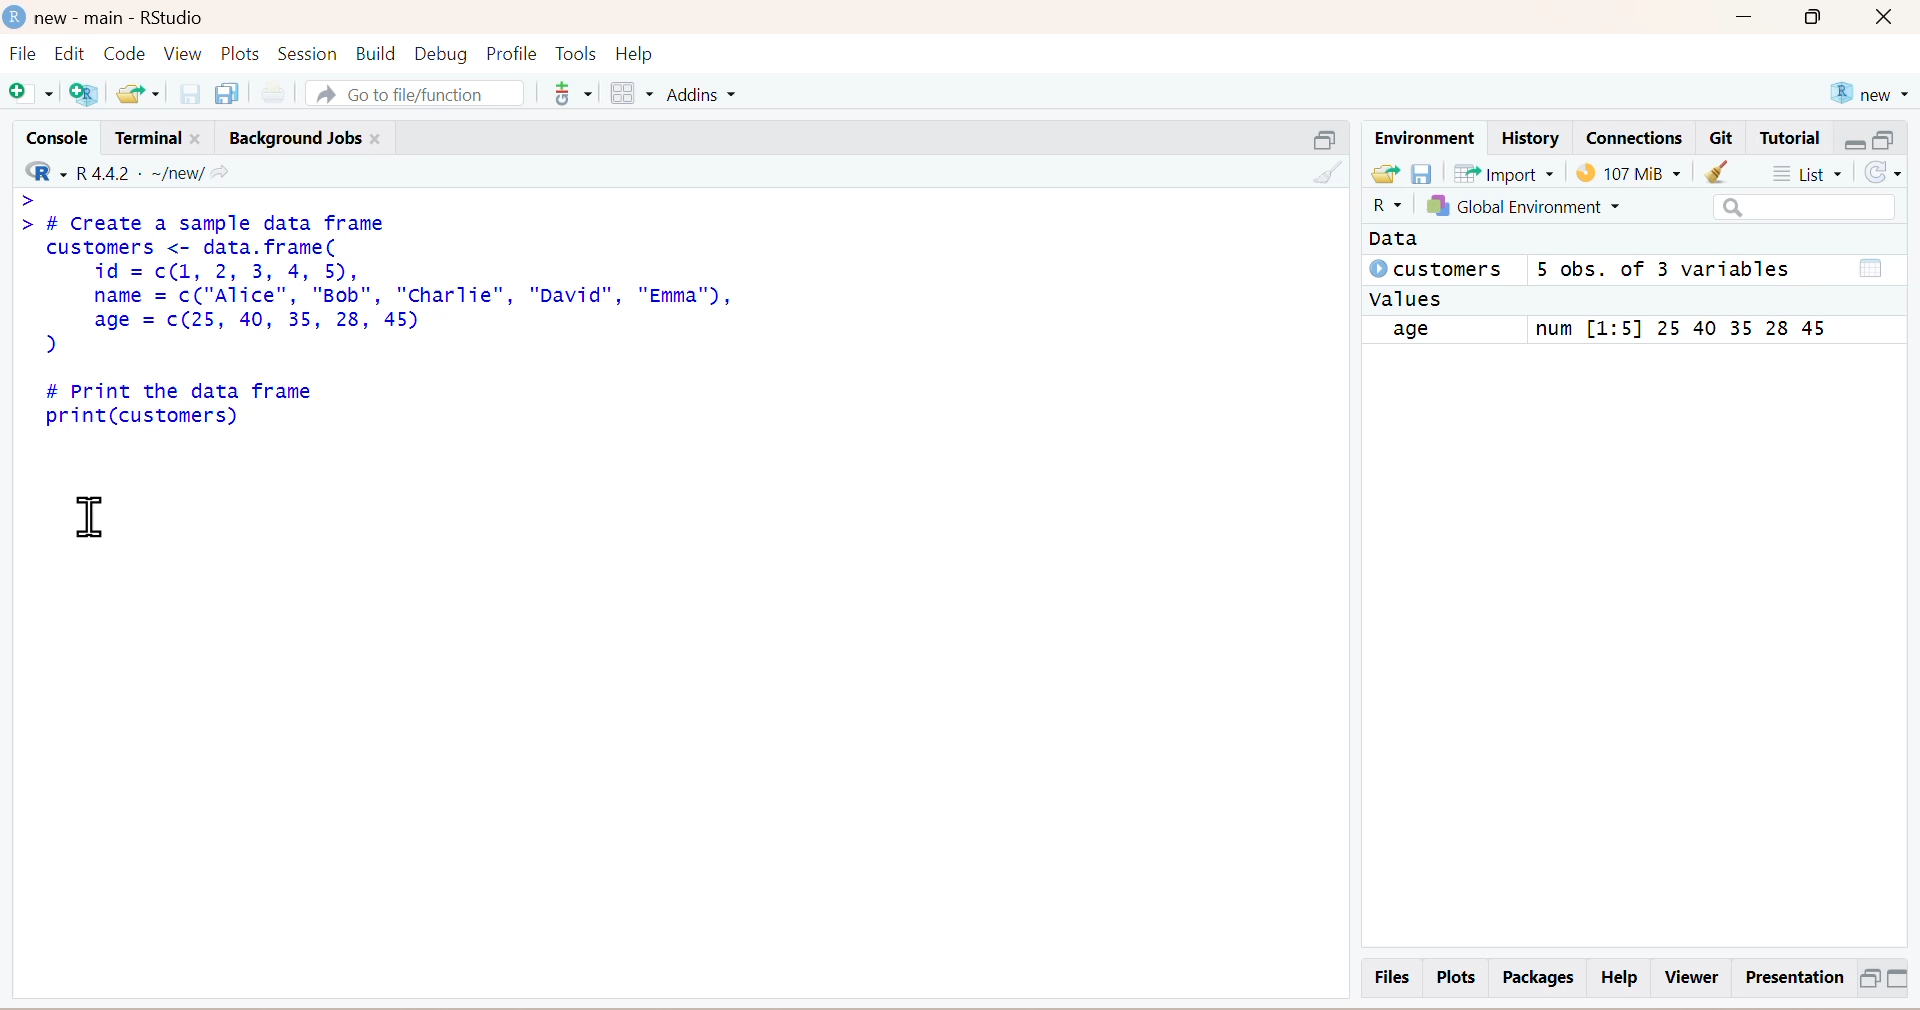 The height and width of the screenshot is (1010, 1920). Describe the element at coordinates (1887, 138) in the screenshot. I see `maximise` at that location.